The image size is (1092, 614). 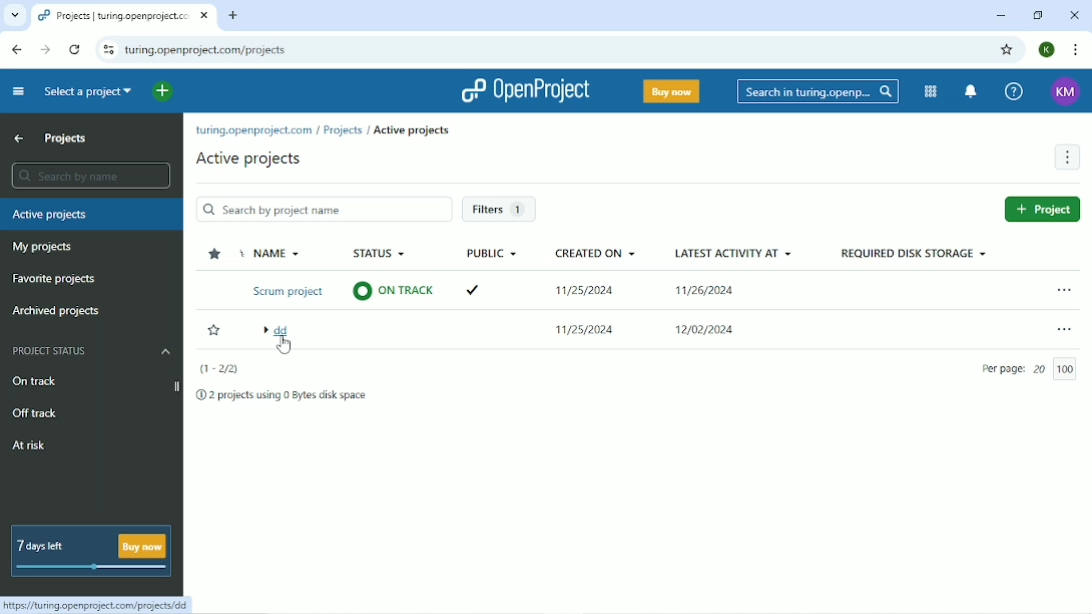 What do you see at coordinates (931, 91) in the screenshot?
I see `Modules` at bounding box center [931, 91].